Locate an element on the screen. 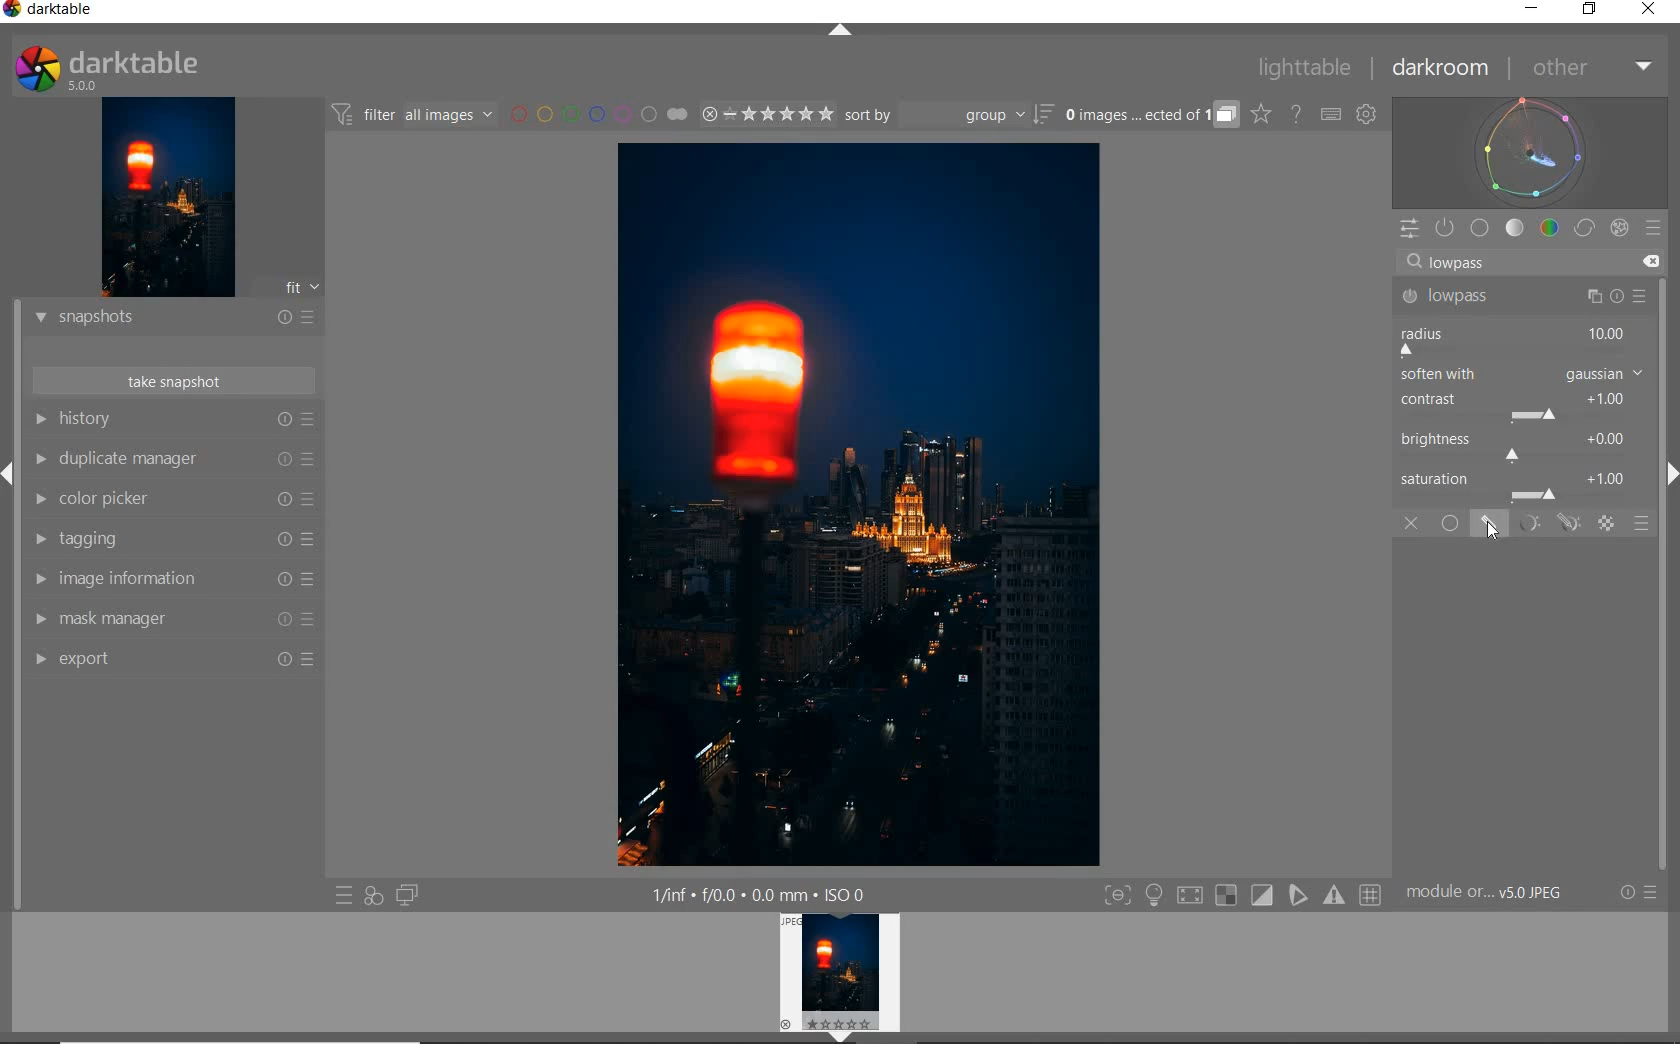 The image size is (1680, 1044). EFFECT is located at coordinates (1619, 227).